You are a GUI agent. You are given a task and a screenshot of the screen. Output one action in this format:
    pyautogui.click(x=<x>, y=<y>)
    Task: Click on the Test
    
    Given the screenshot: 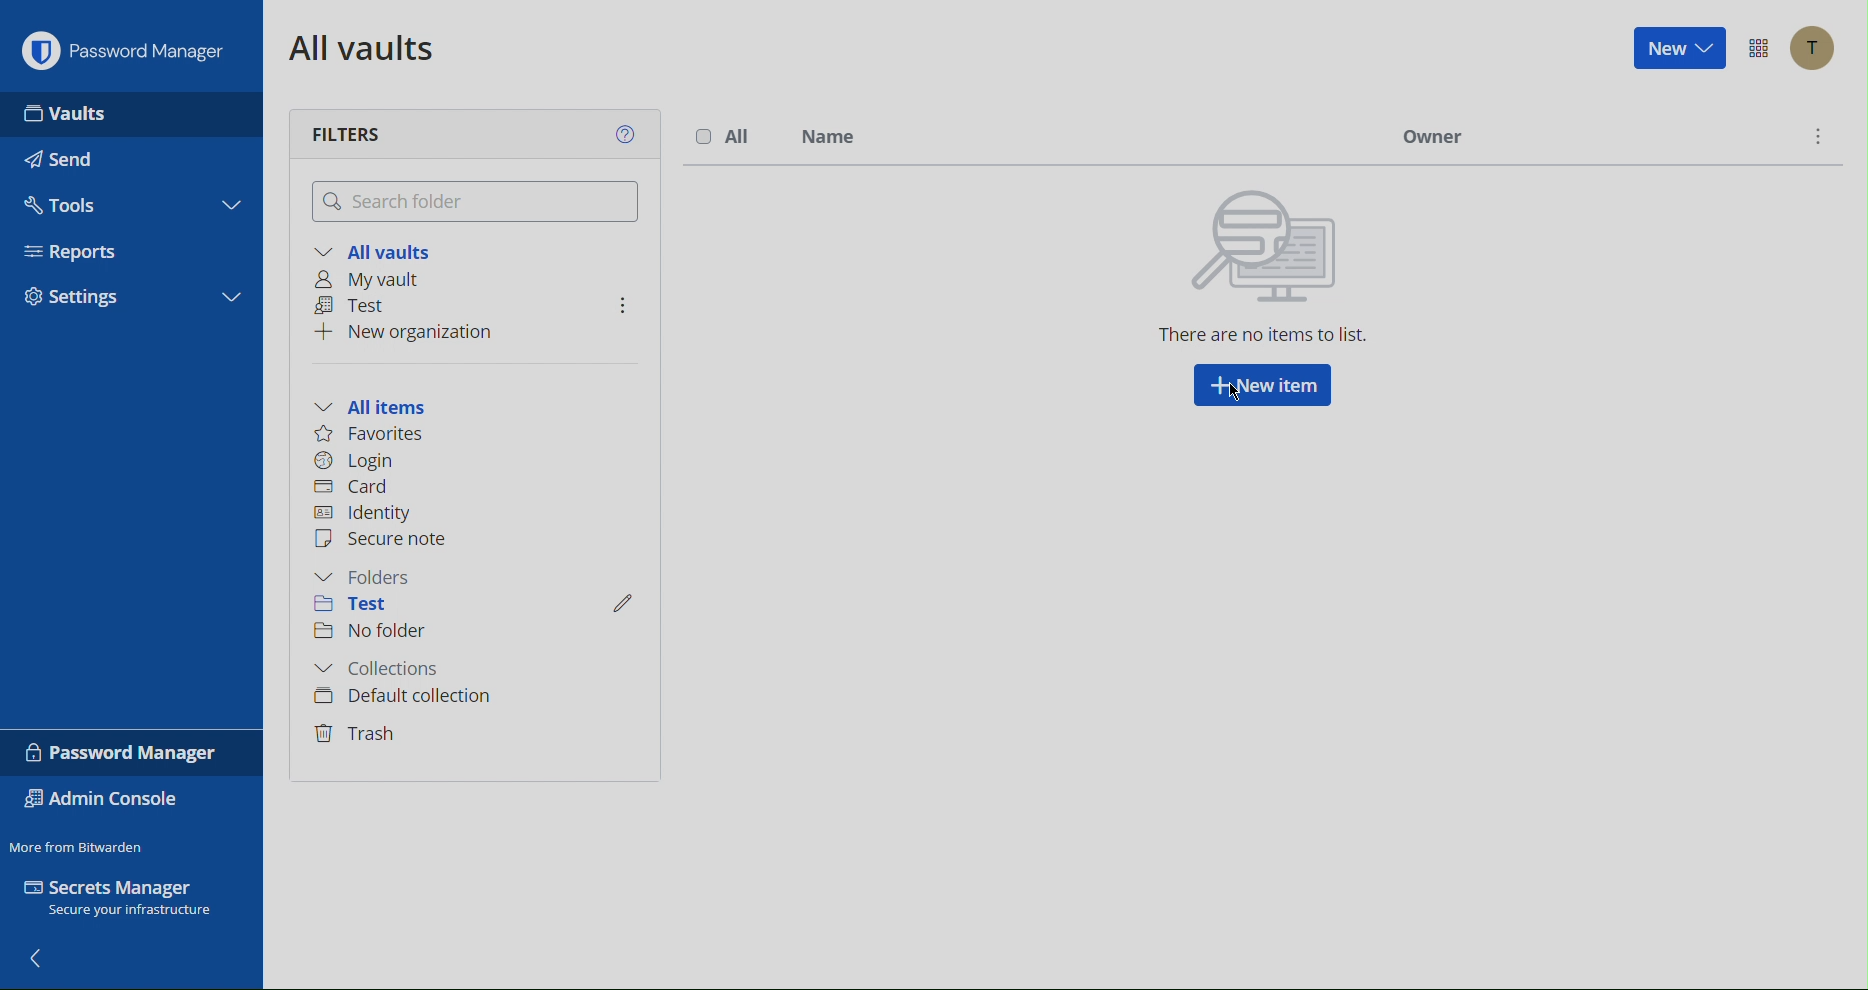 What is the action you would take?
    pyautogui.click(x=357, y=605)
    